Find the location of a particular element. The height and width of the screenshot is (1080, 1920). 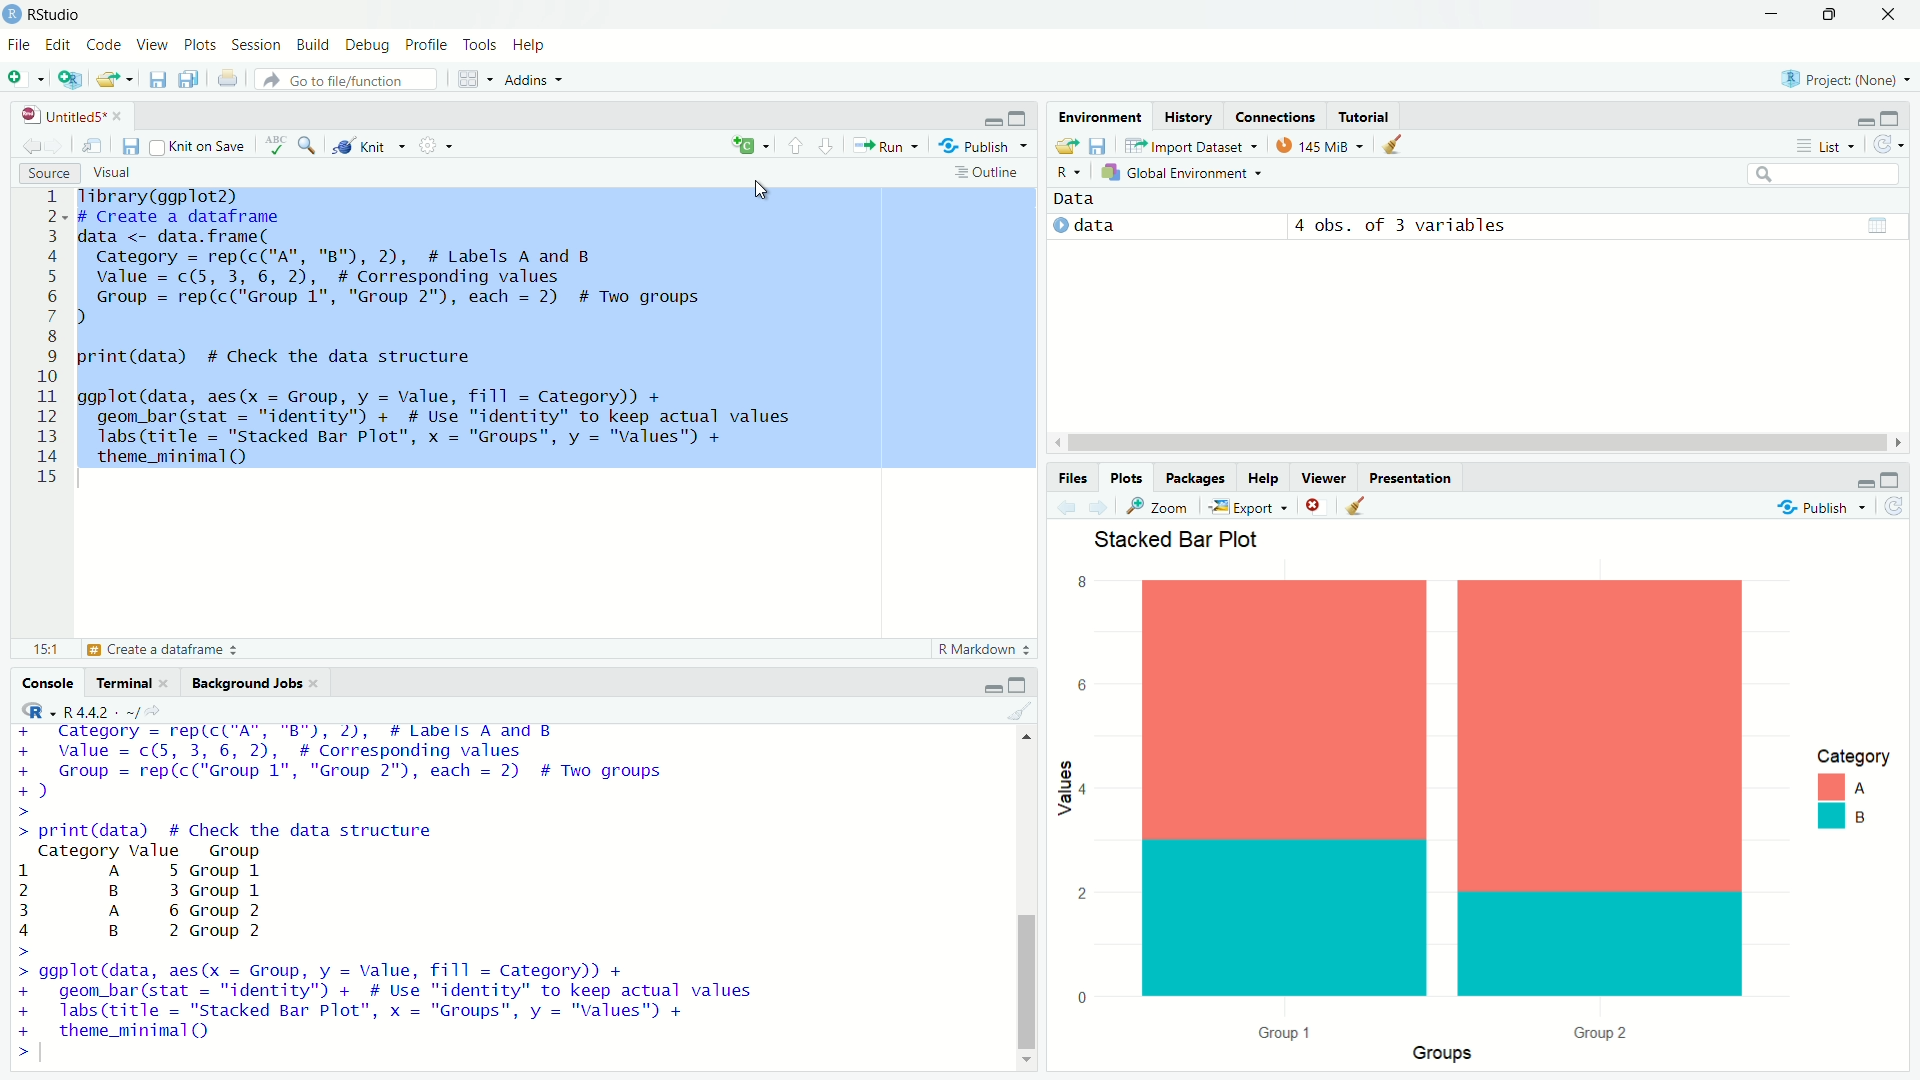

Data is located at coordinates (1085, 198).